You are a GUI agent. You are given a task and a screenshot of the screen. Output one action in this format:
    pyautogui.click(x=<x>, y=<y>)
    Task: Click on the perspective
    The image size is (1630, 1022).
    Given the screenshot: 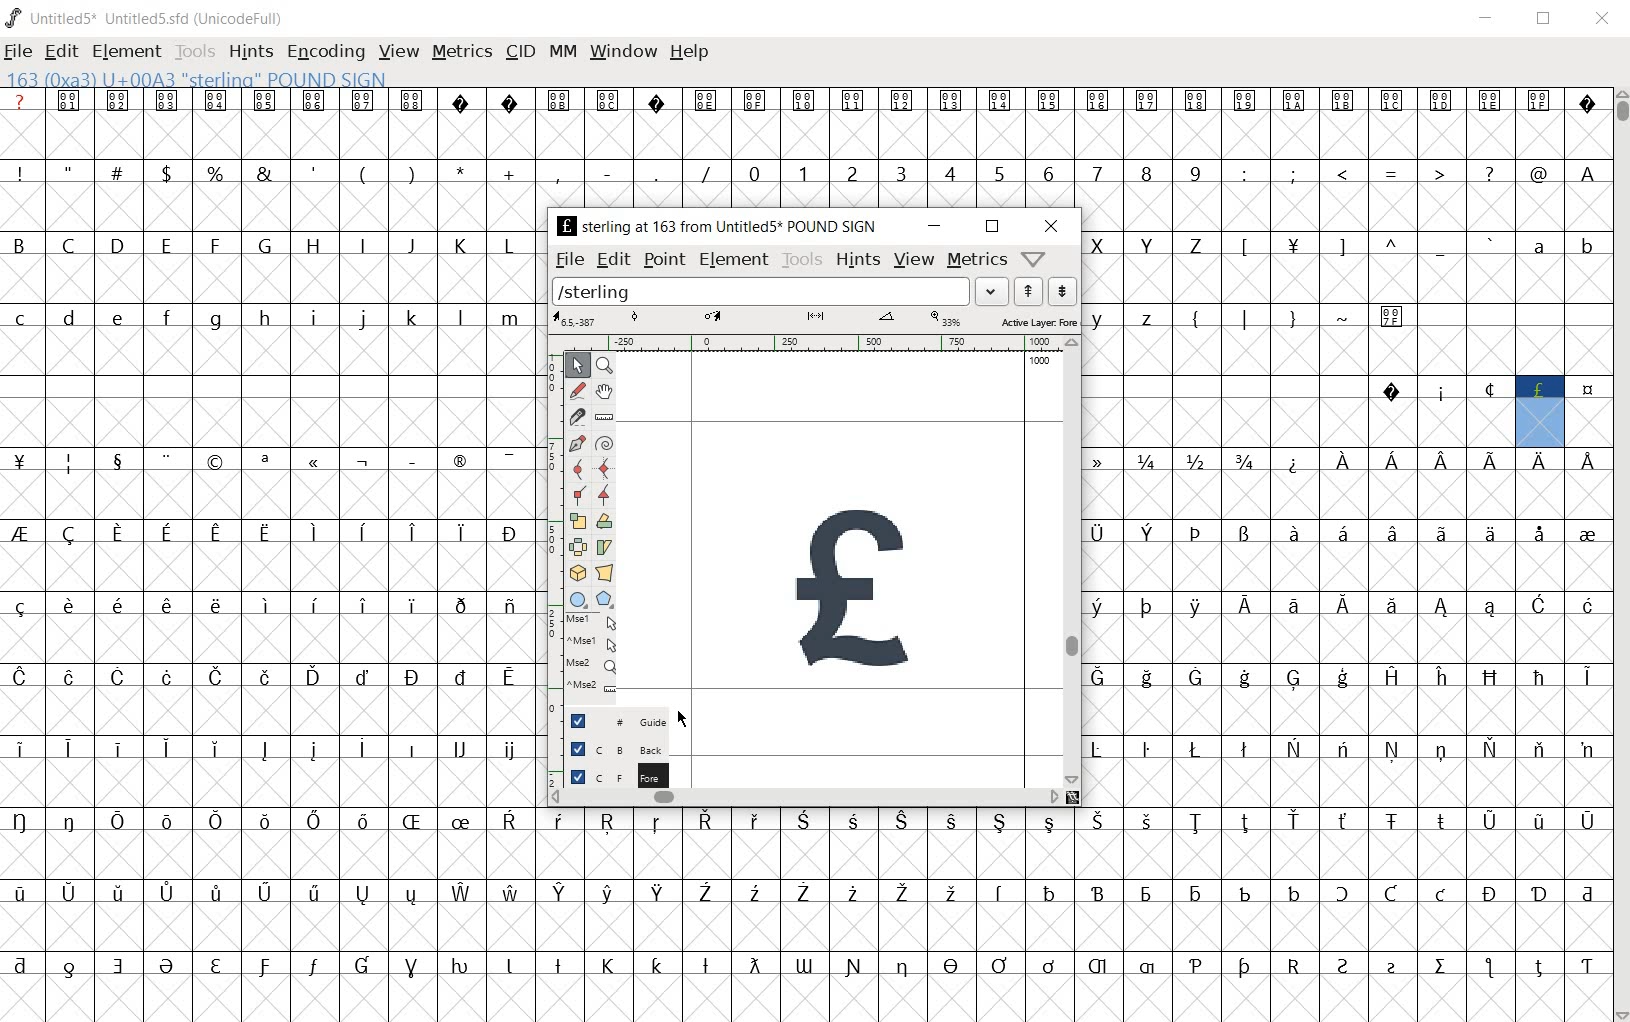 What is the action you would take?
    pyautogui.click(x=609, y=572)
    